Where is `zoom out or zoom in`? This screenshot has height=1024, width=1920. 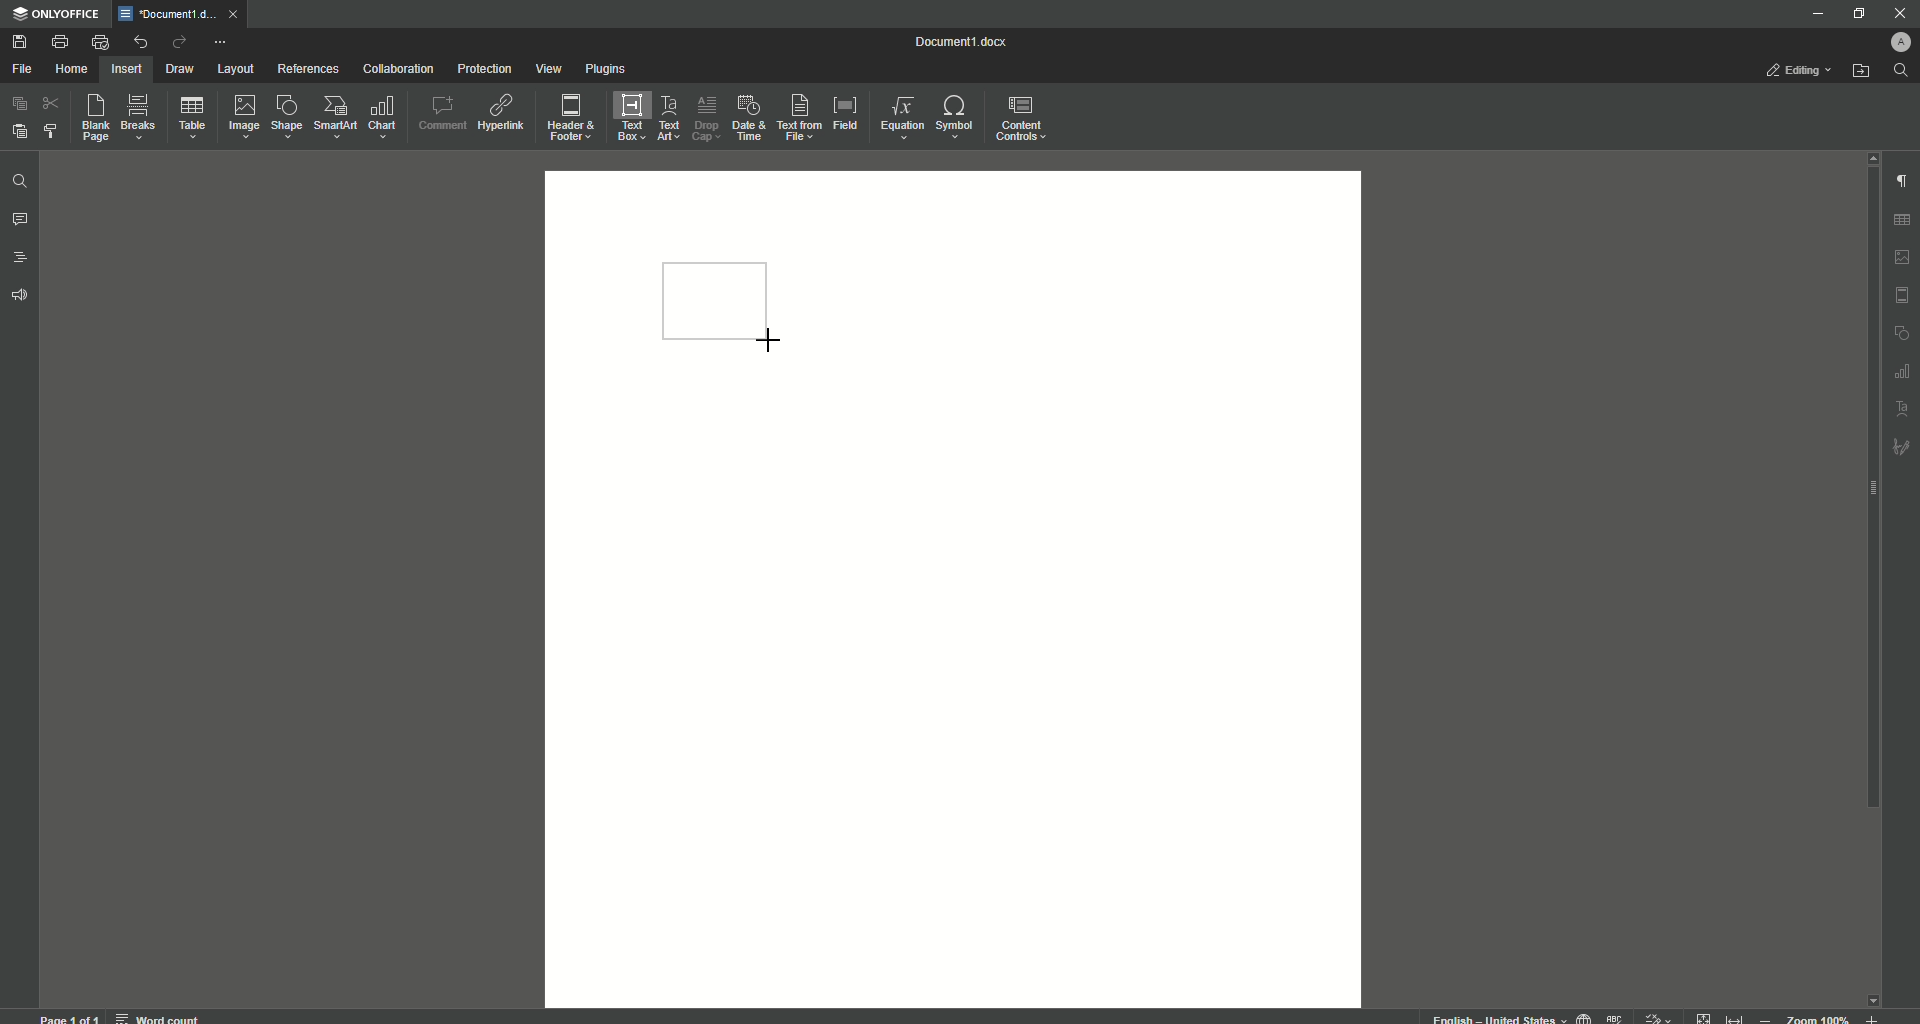
zoom out or zoom in is located at coordinates (1824, 1017).